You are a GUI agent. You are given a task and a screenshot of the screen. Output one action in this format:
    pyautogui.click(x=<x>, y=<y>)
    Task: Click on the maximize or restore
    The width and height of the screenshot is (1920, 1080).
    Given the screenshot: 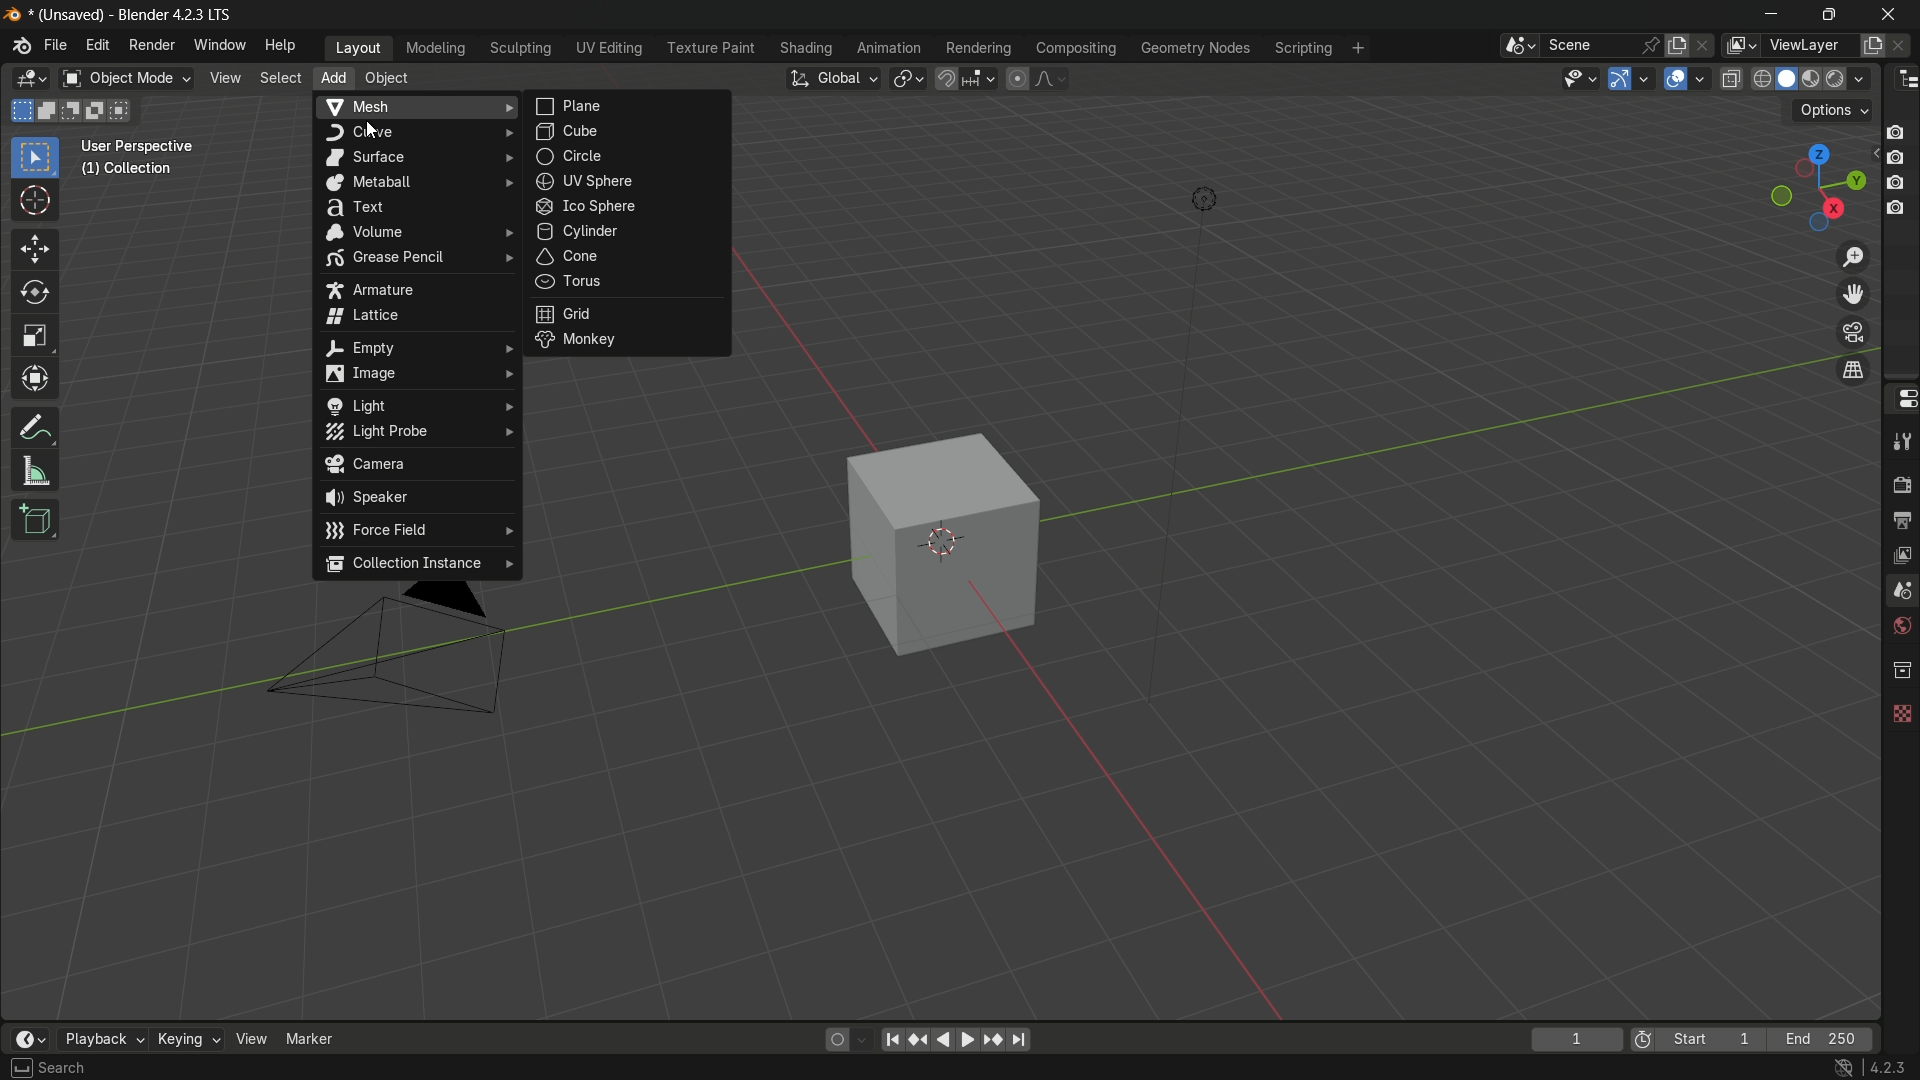 What is the action you would take?
    pyautogui.click(x=1828, y=15)
    